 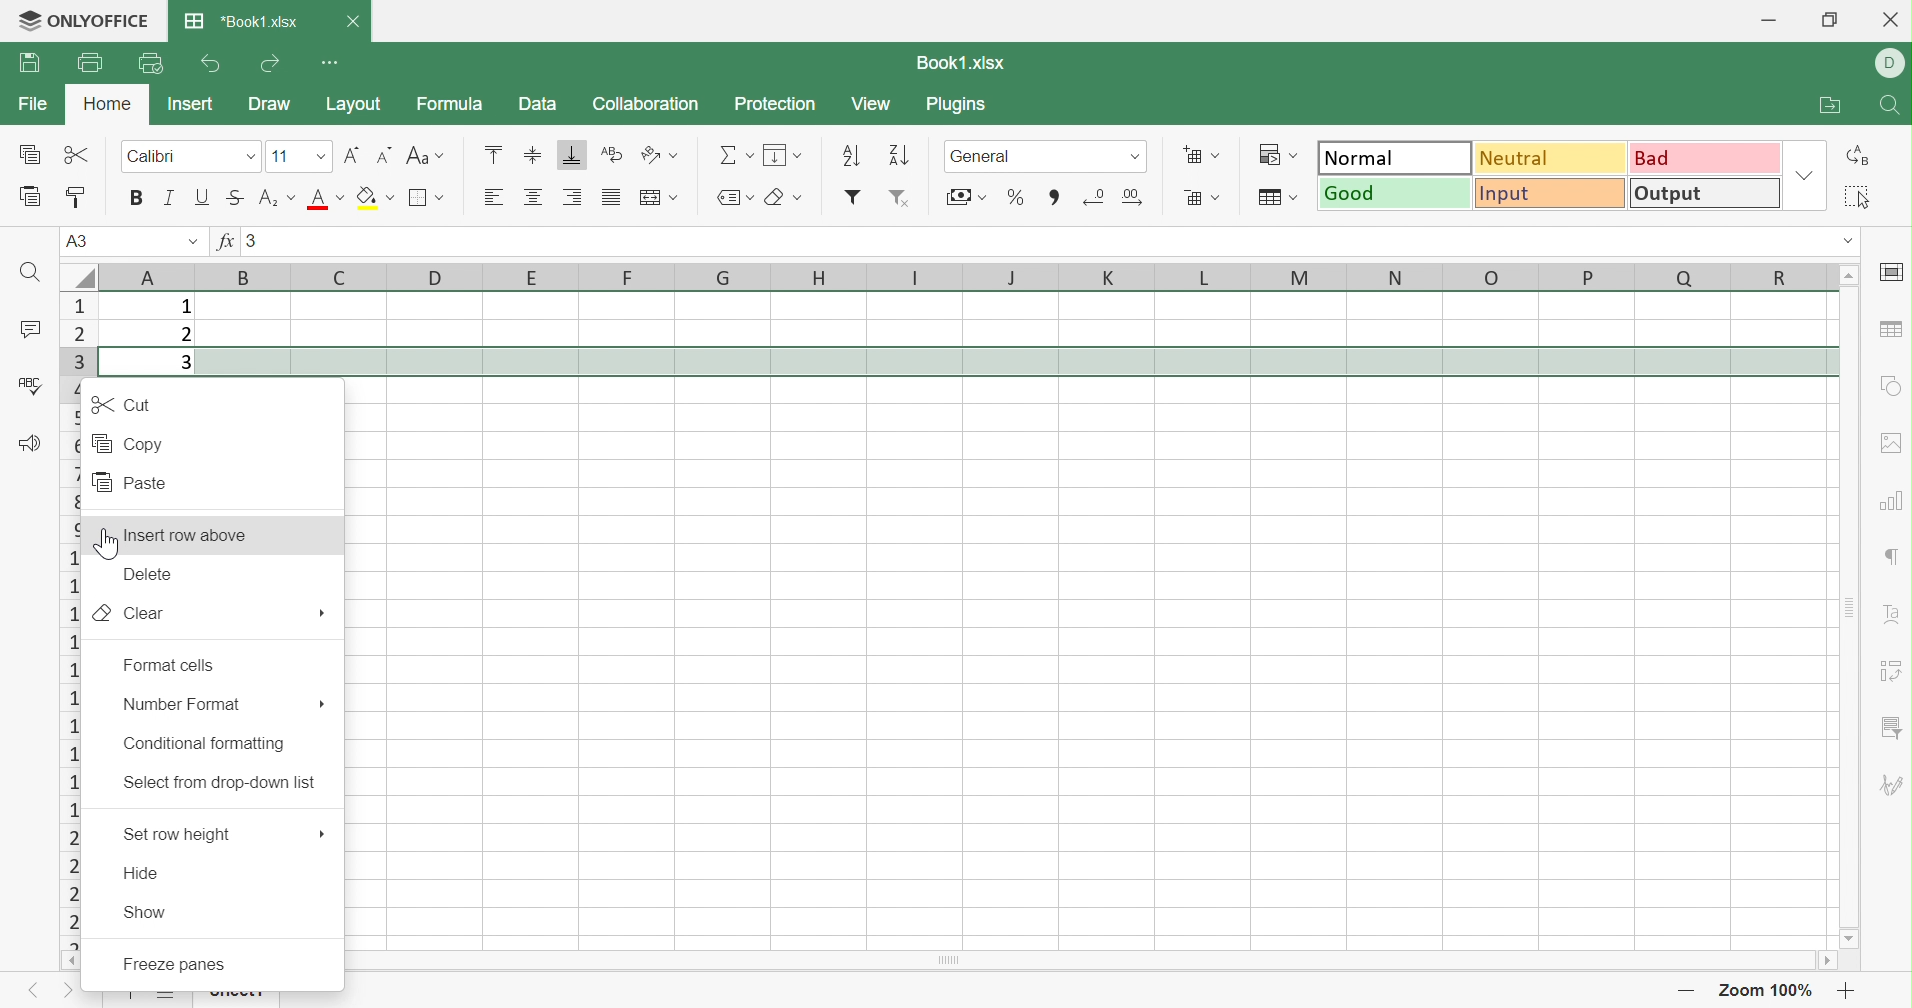 What do you see at coordinates (255, 242) in the screenshot?
I see `3` at bounding box center [255, 242].